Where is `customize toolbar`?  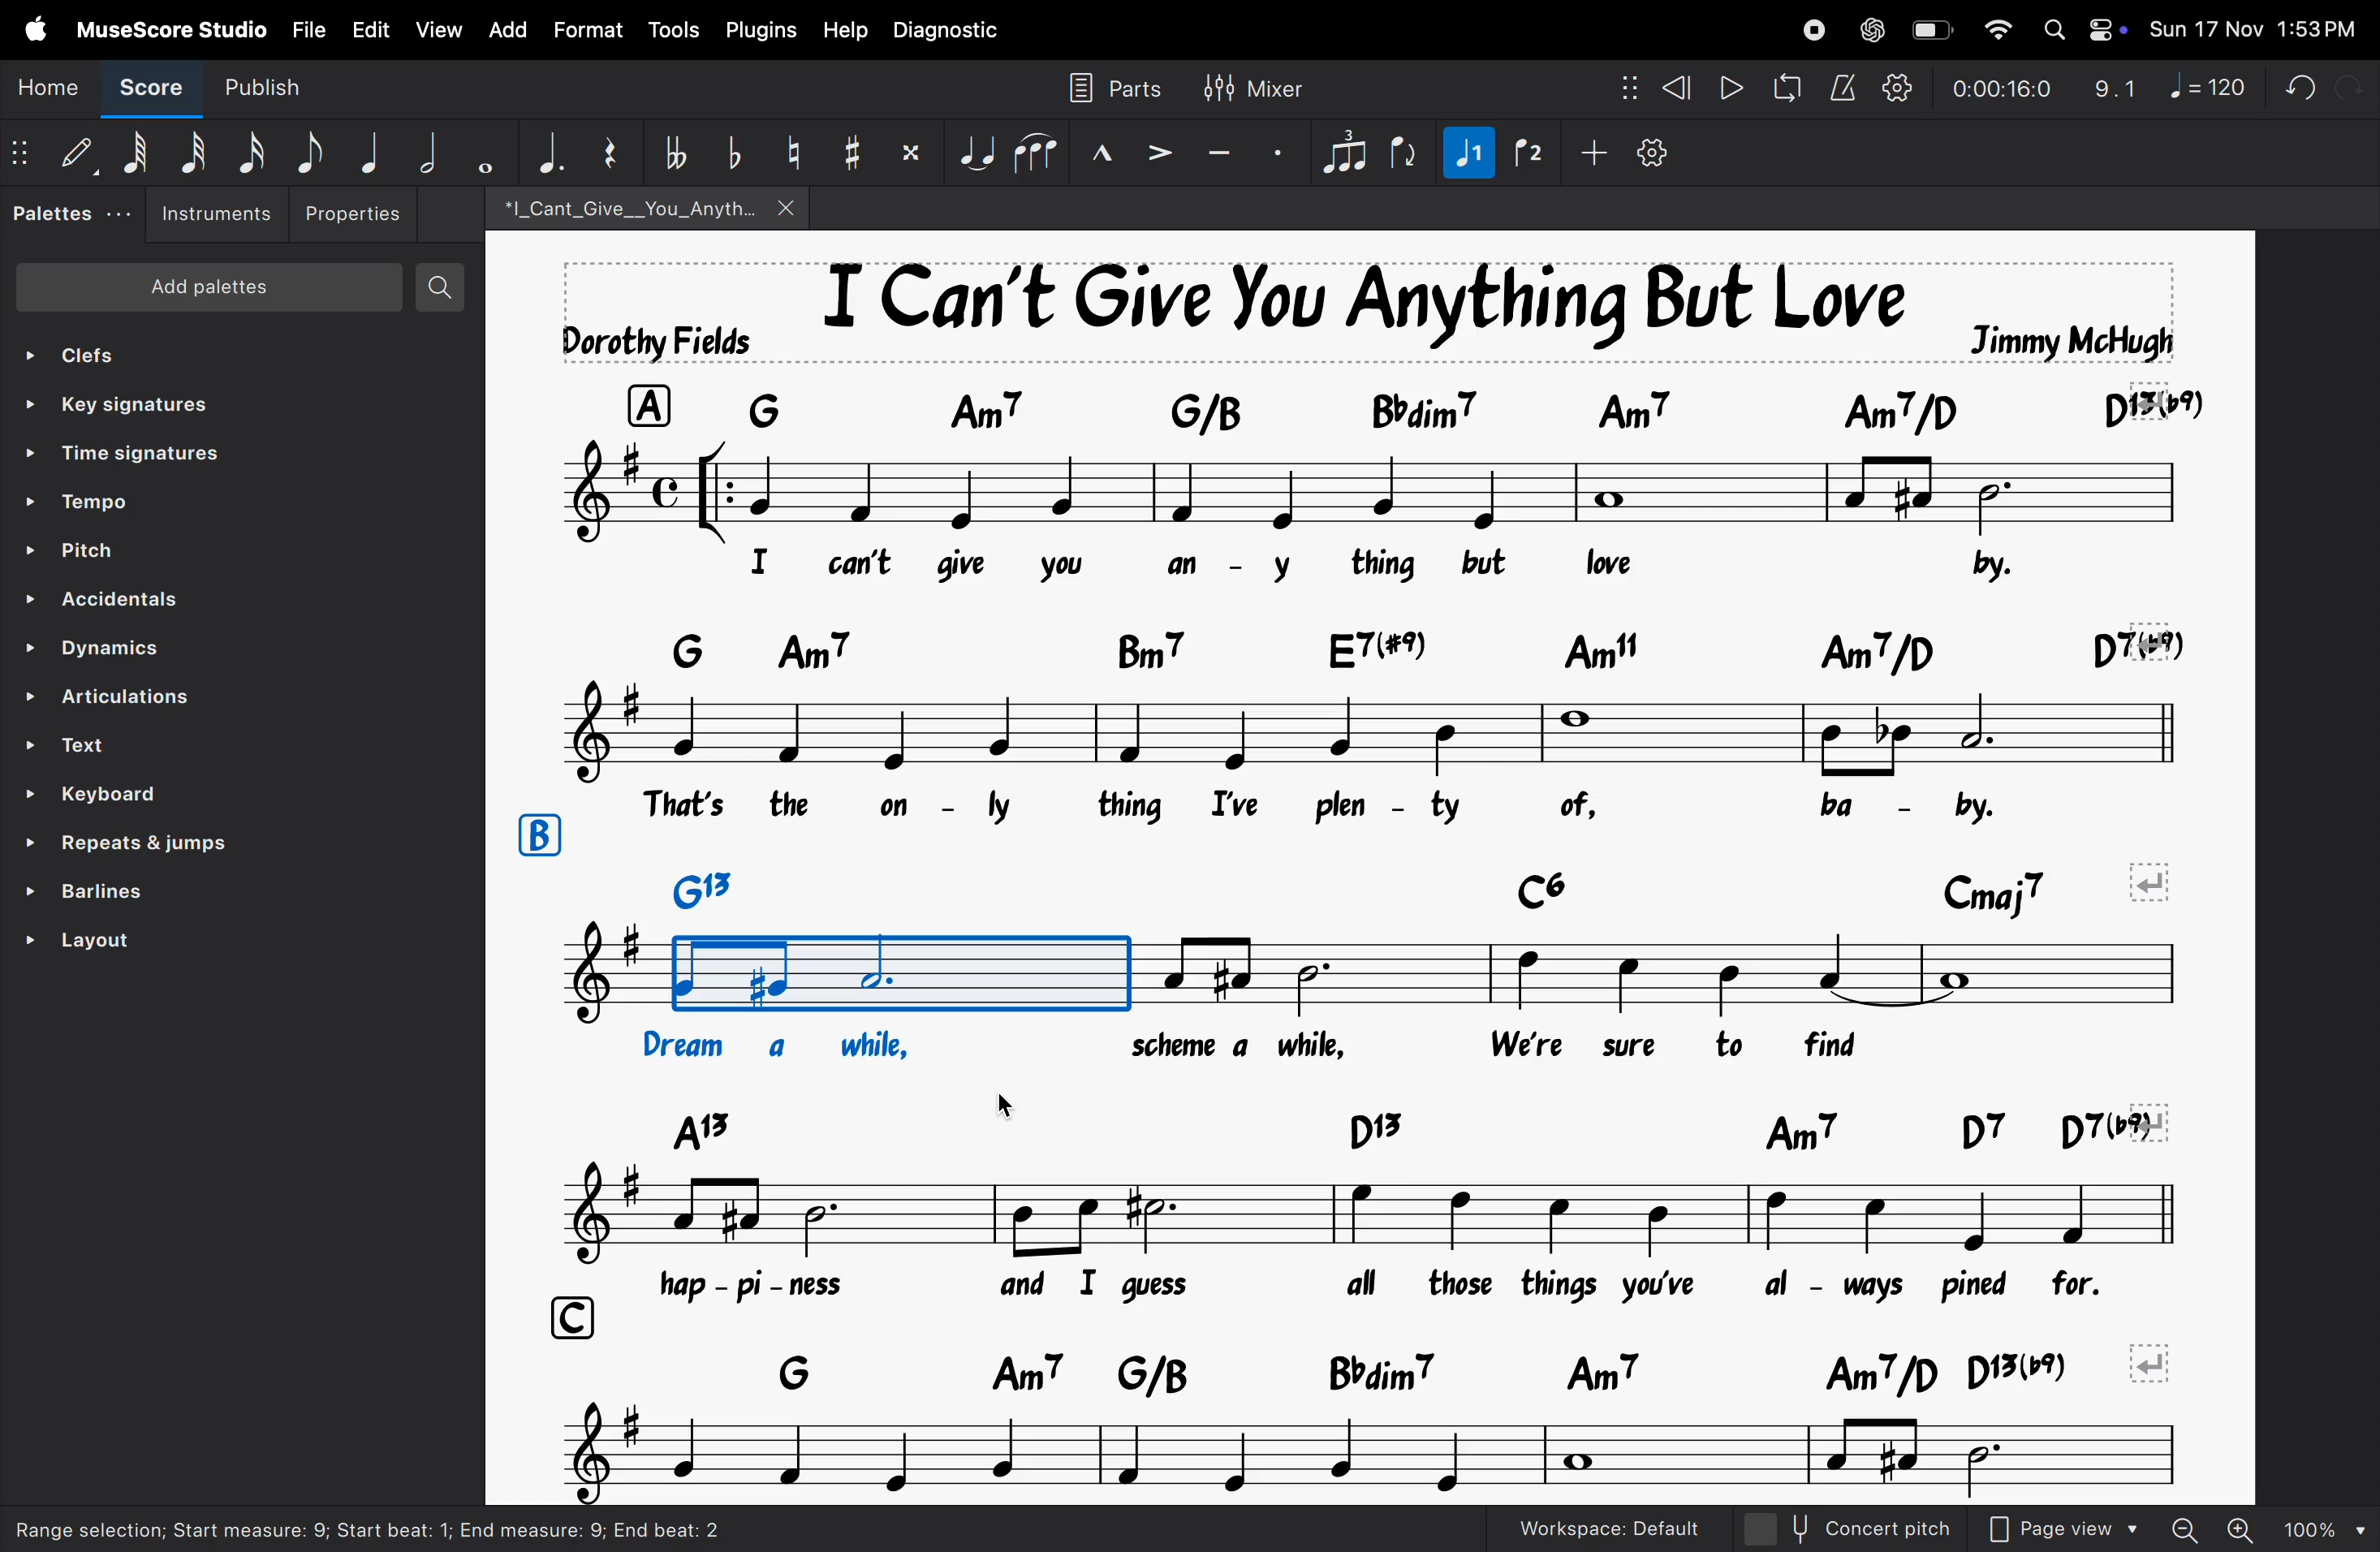
customize toolbar is located at coordinates (1664, 151).